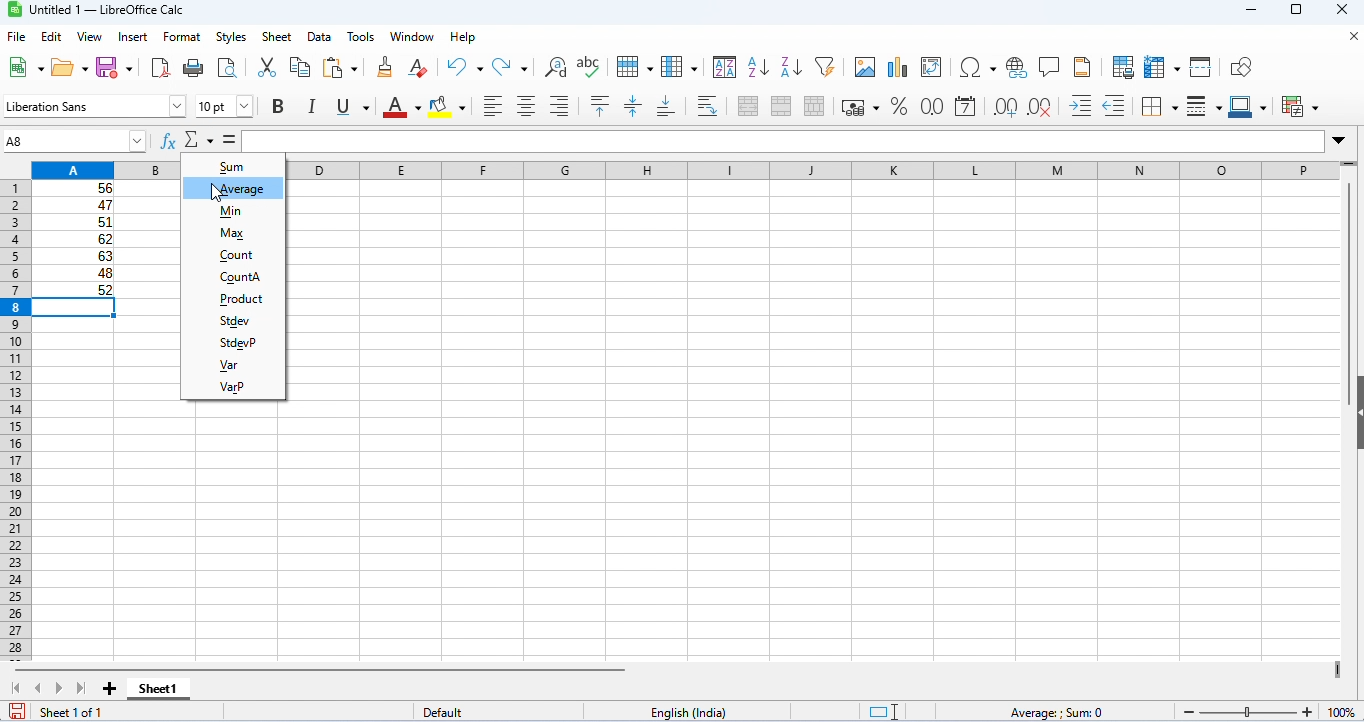 This screenshot has width=1364, height=722. Describe the element at coordinates (39, 687) in the screenshot. I see `previous sheet` at that location.